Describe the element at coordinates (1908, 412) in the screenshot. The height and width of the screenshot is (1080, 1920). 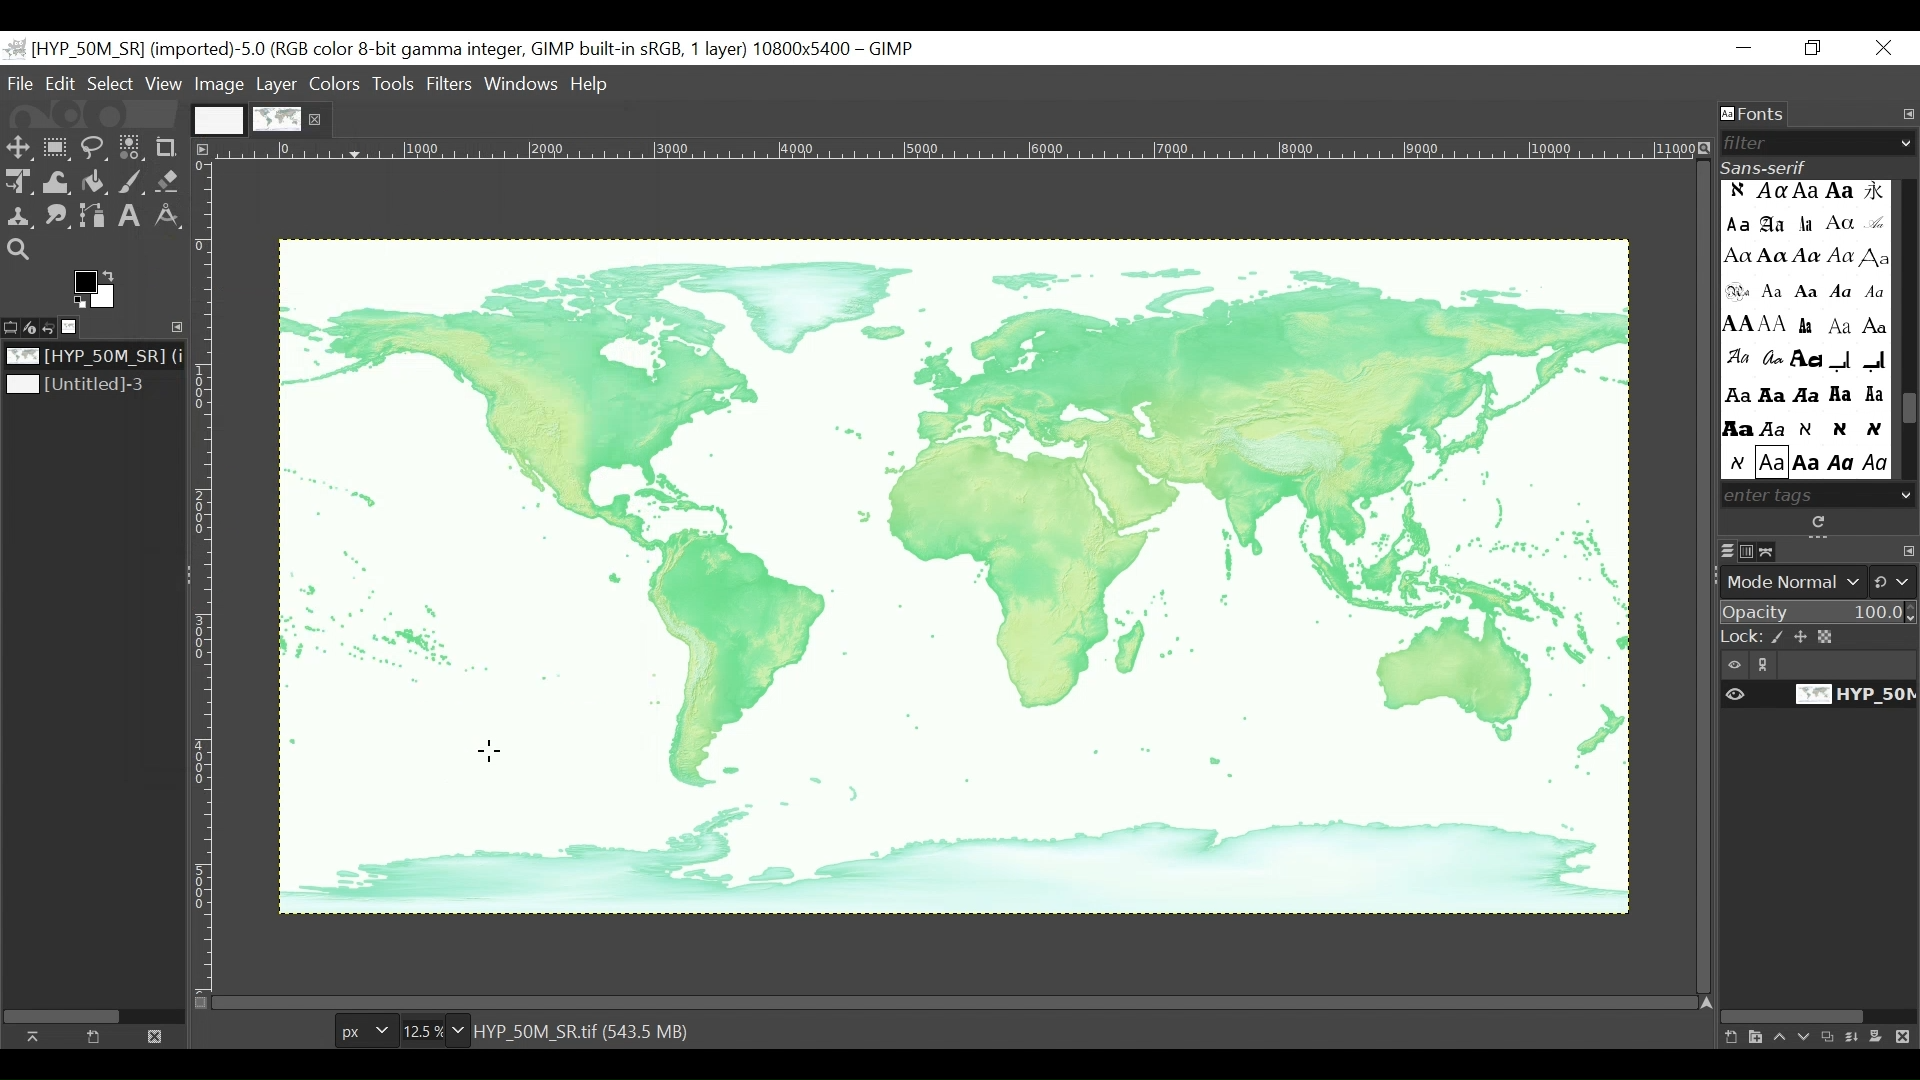
I see `Scroll bar` at that location.